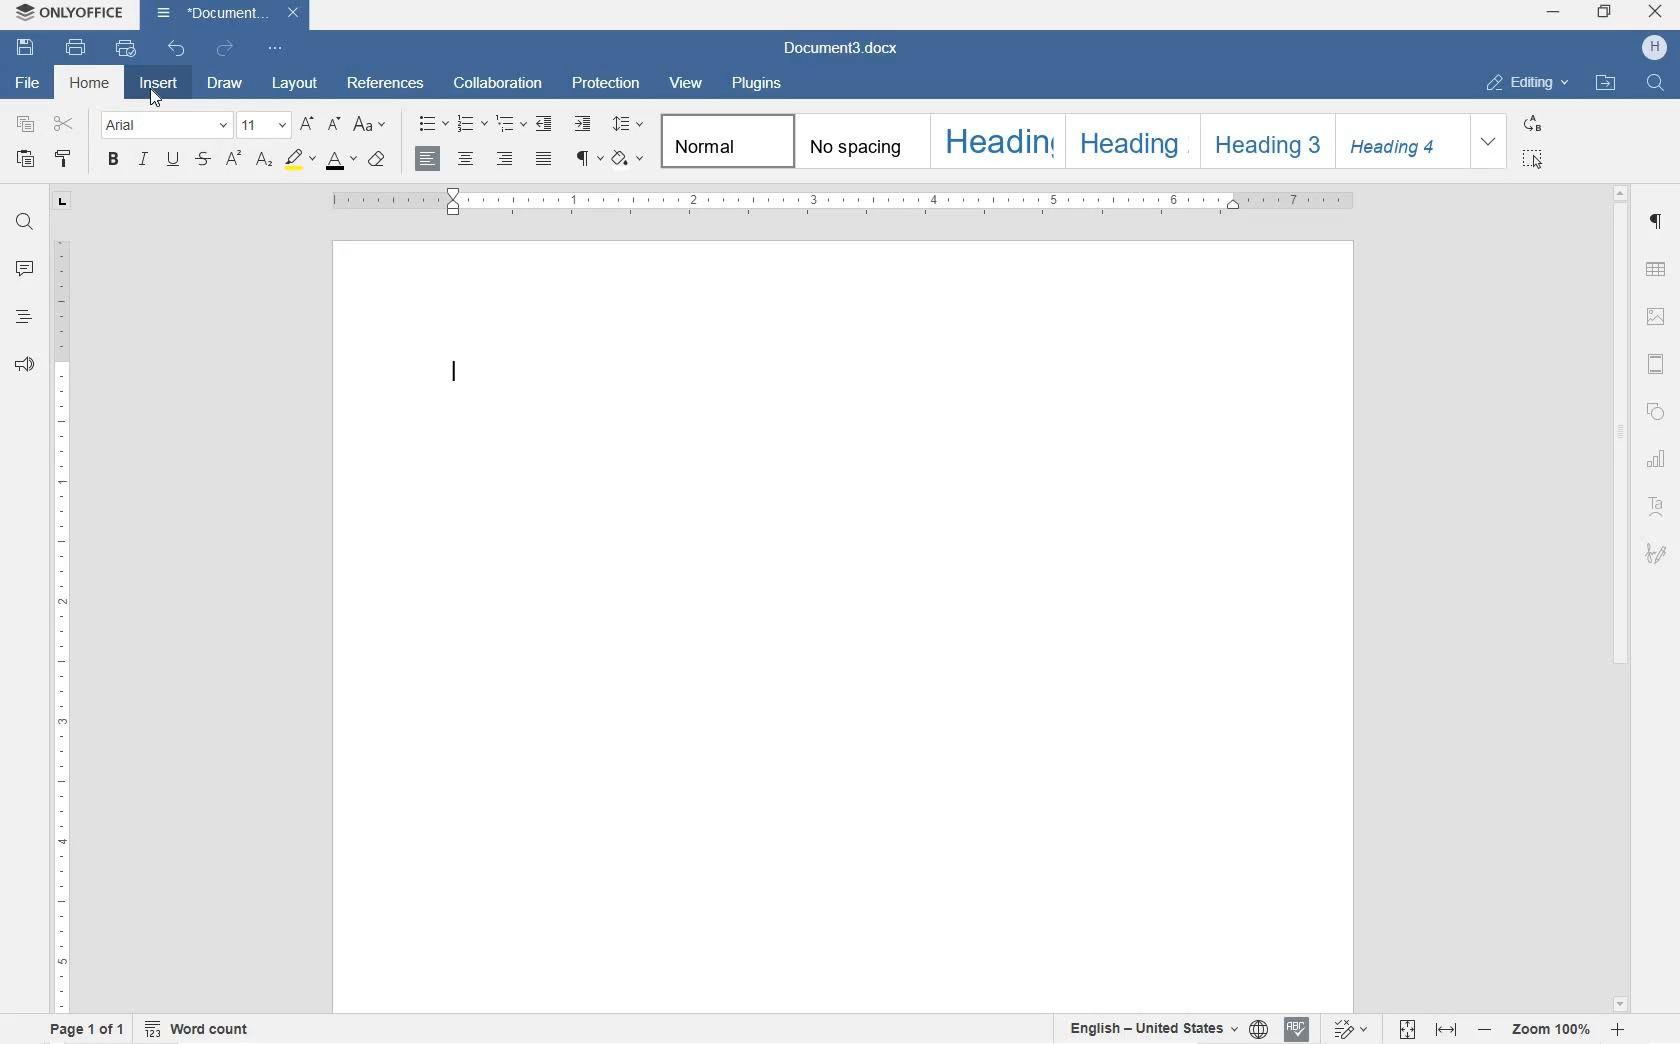 The image size is (1680, 1044). I want to click on DRAW, so click(223, 86).